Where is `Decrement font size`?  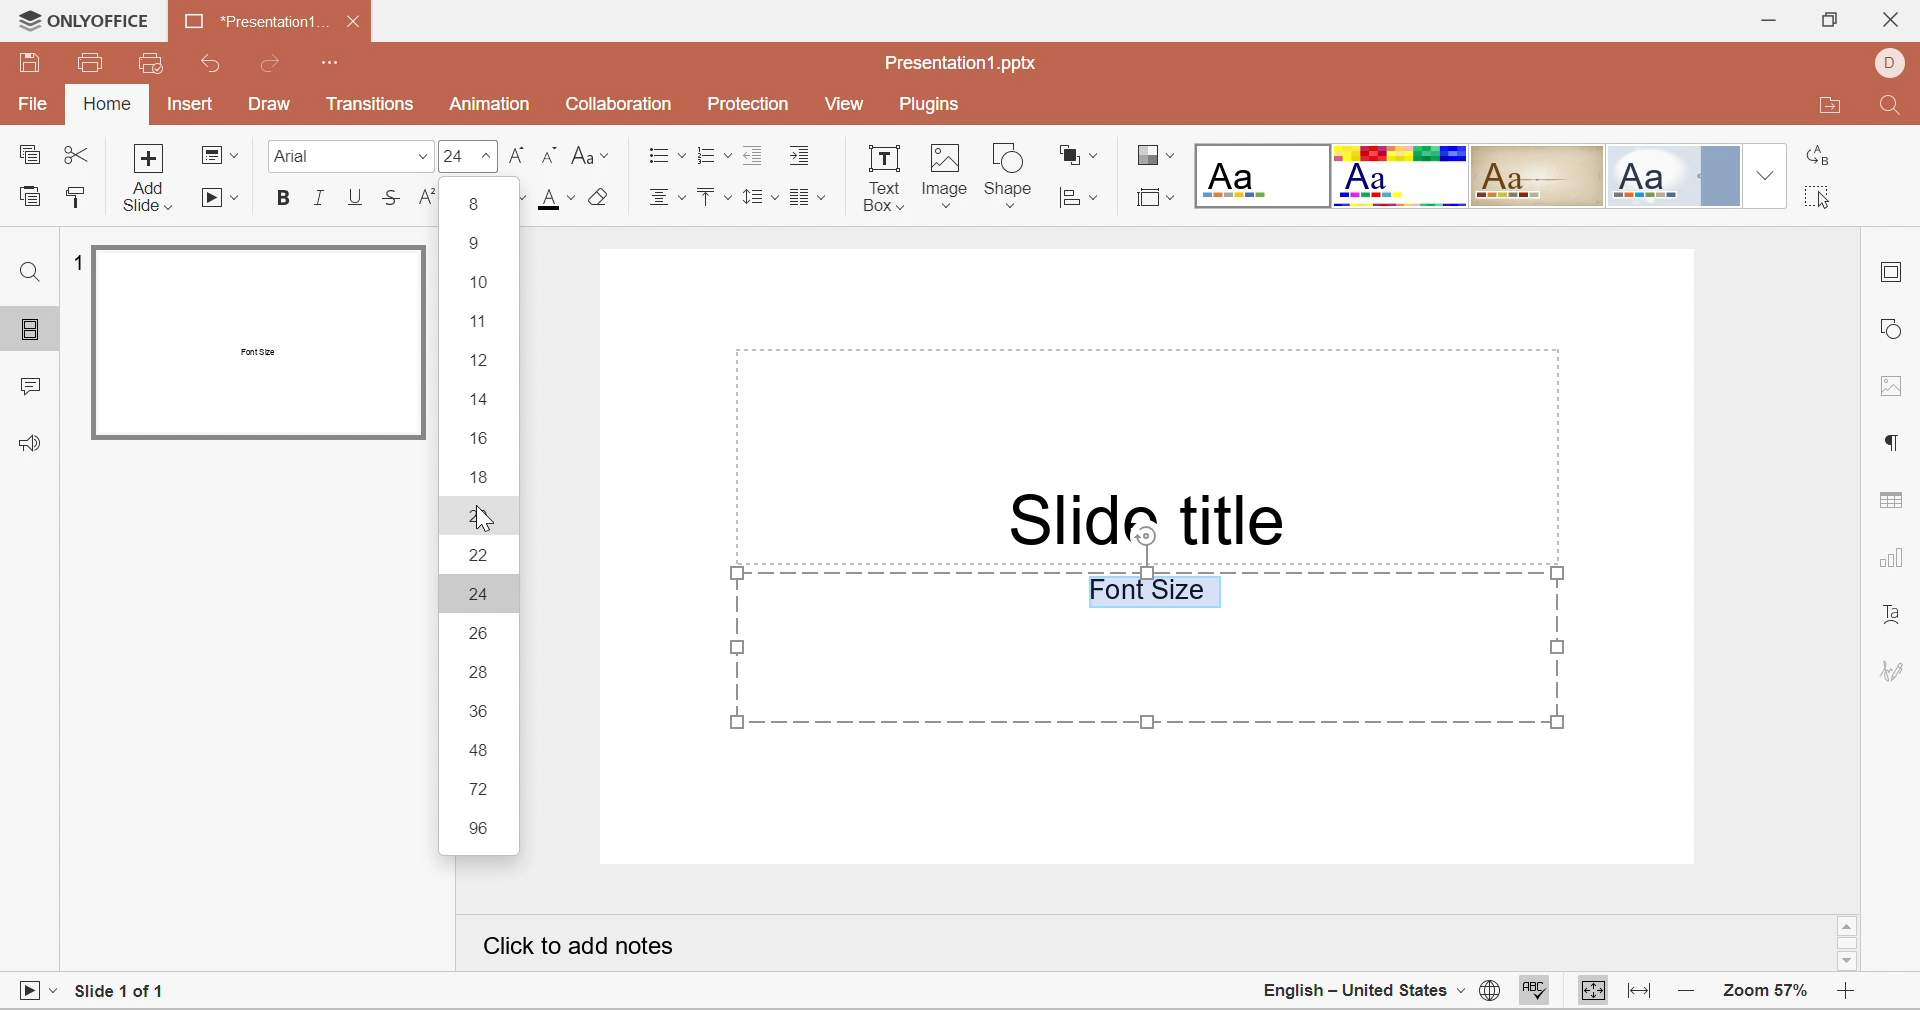
Decrement font size is located at coordinates (549, 156).